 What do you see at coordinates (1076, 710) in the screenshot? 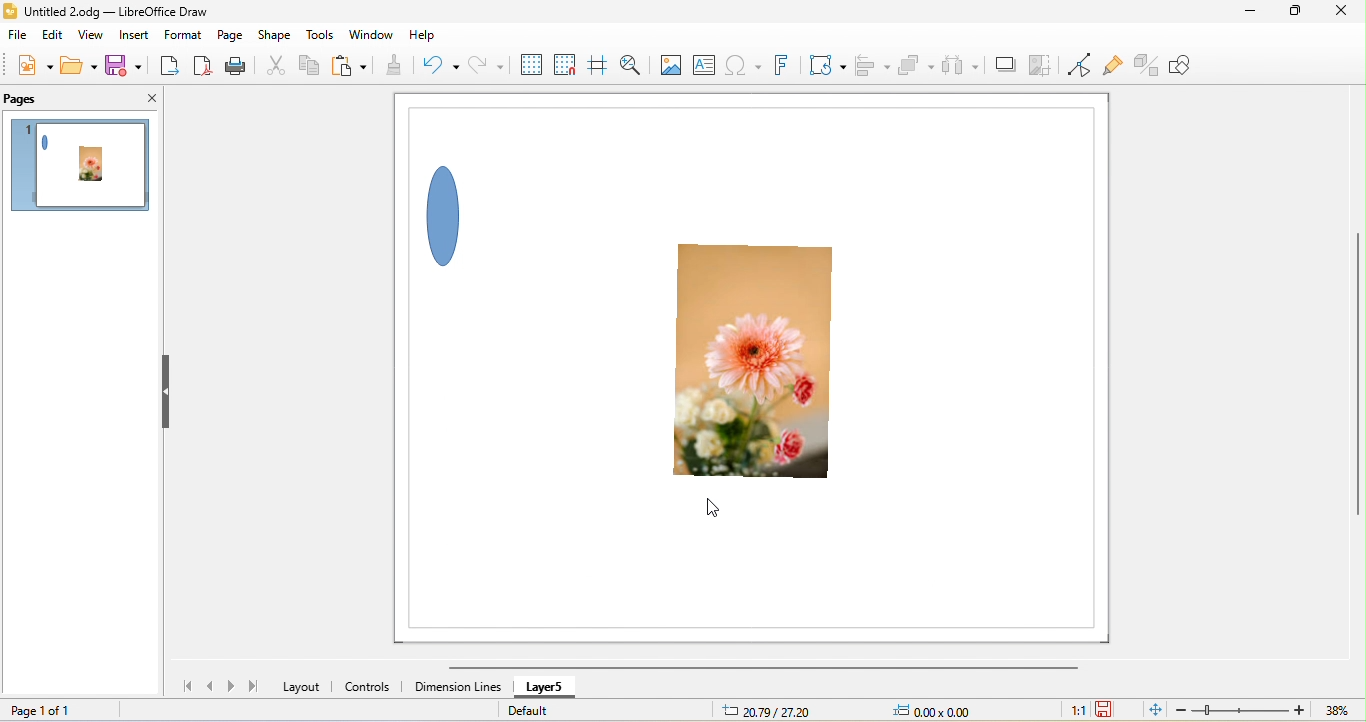
I see `1:1` at bounding box center [1076, 710].